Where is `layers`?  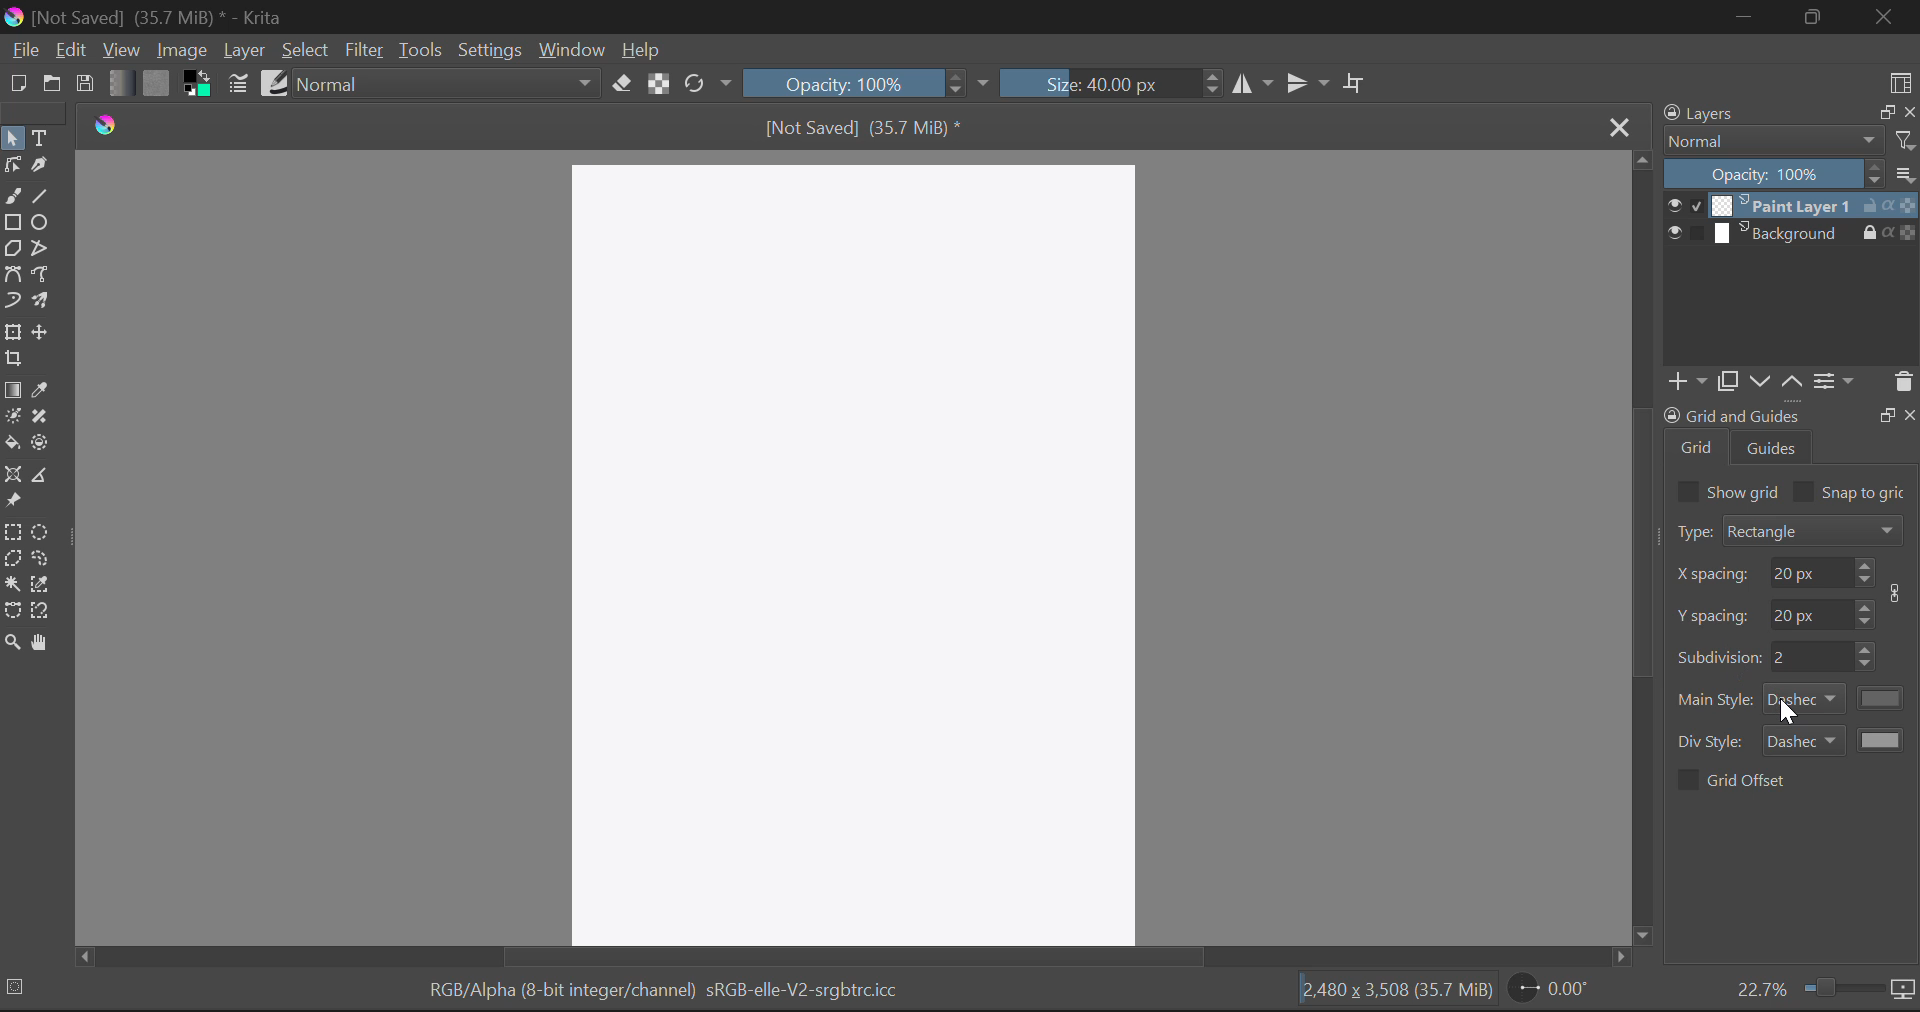 layers is located at coordinates (1703, 113).